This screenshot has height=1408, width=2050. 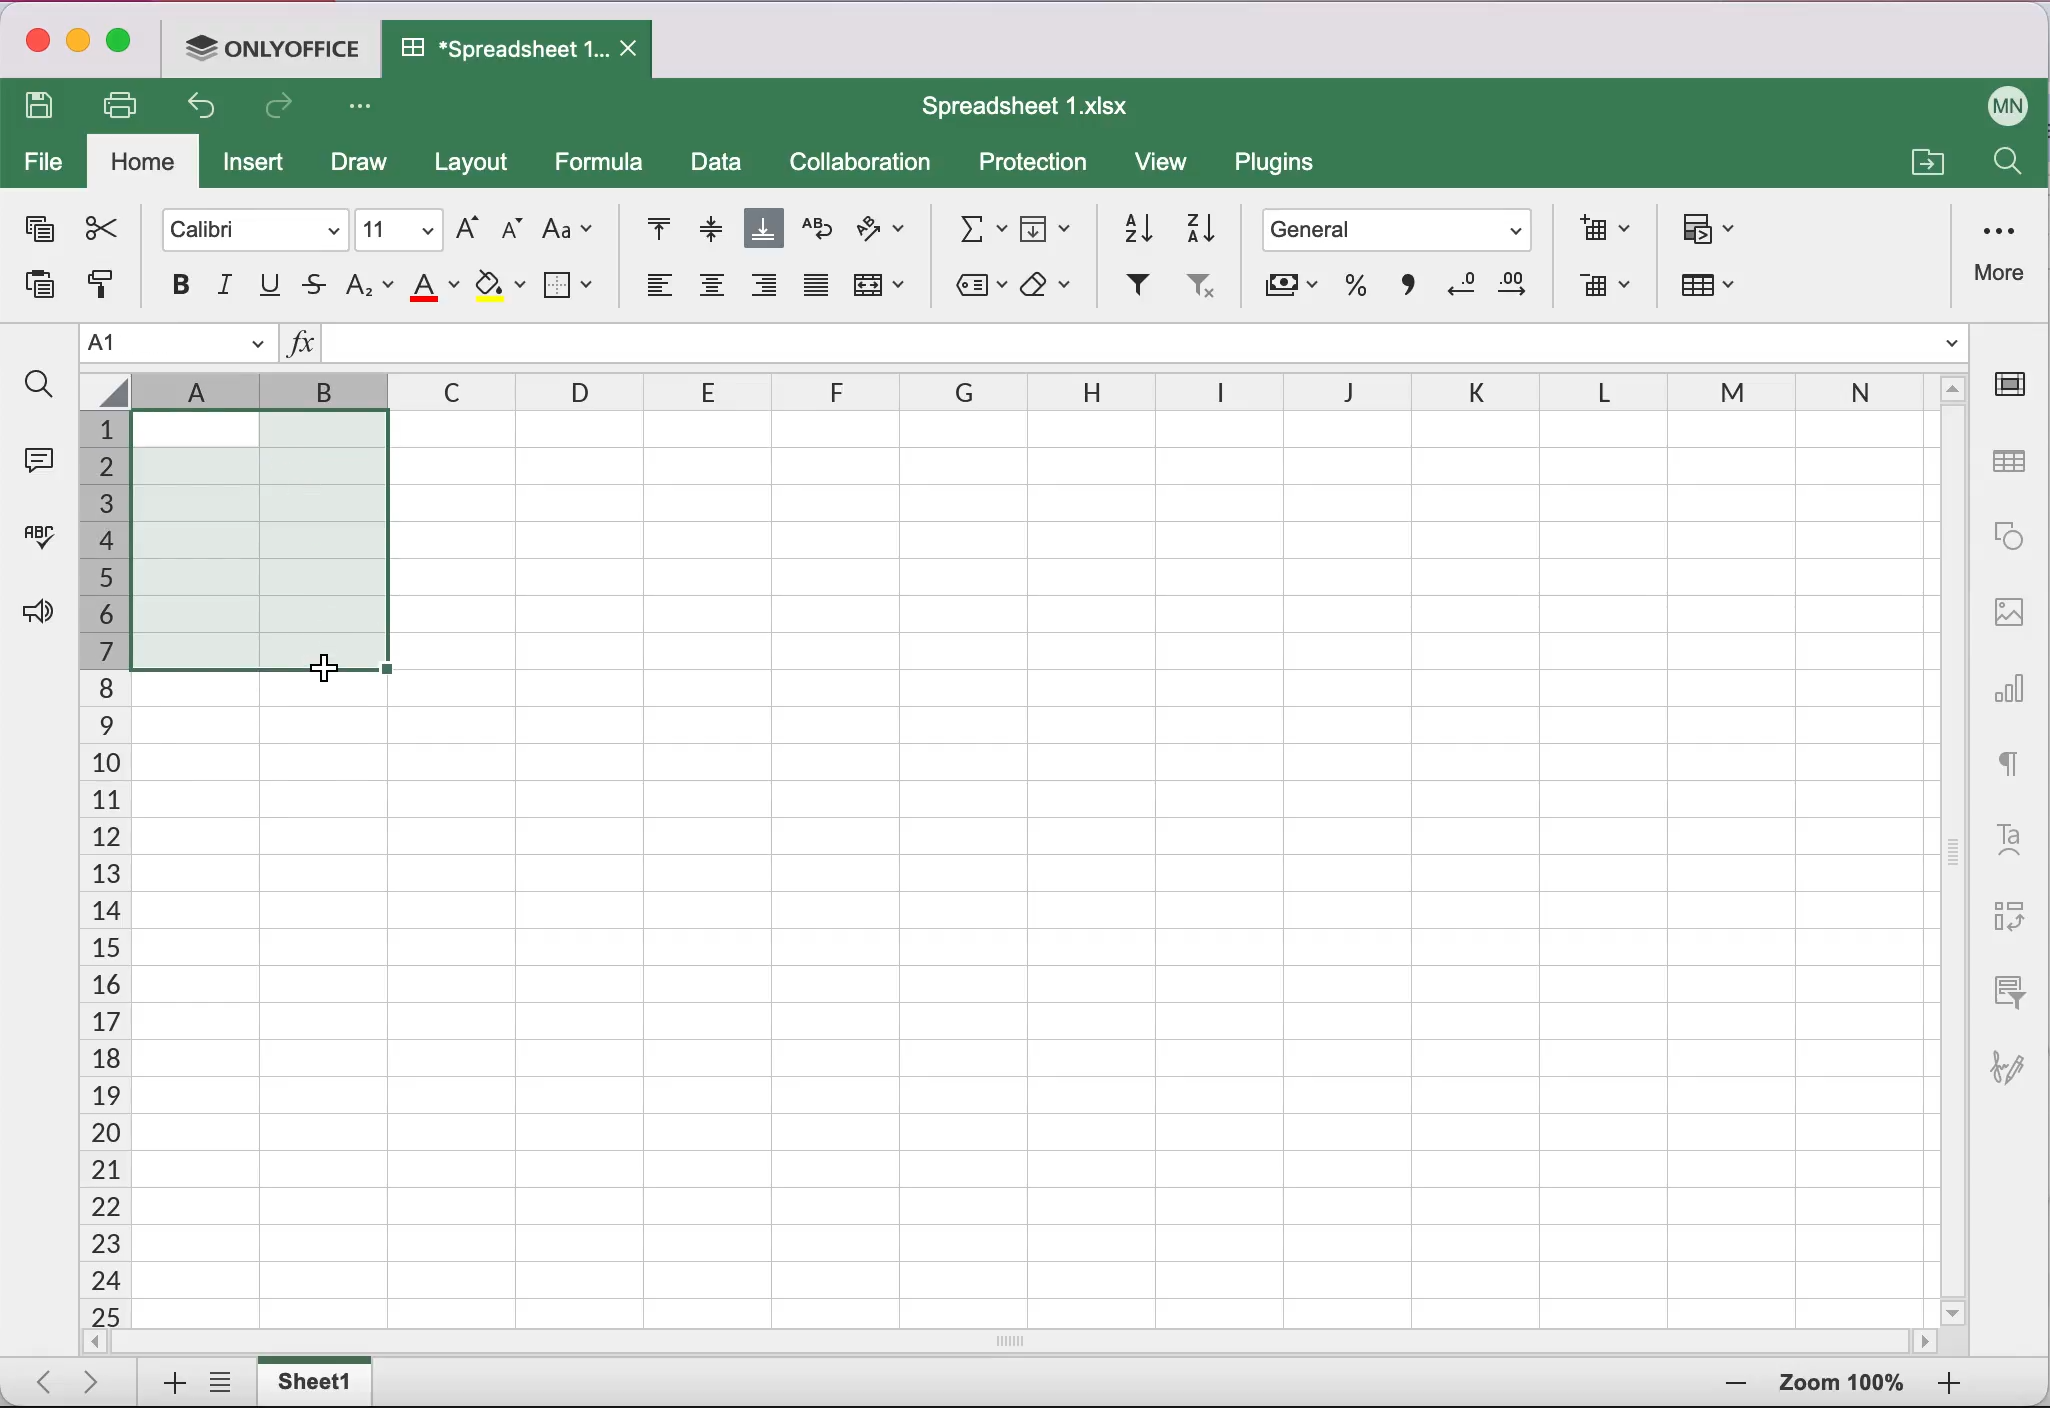 I want to click on sort descending, so click(x=1202, y=226).